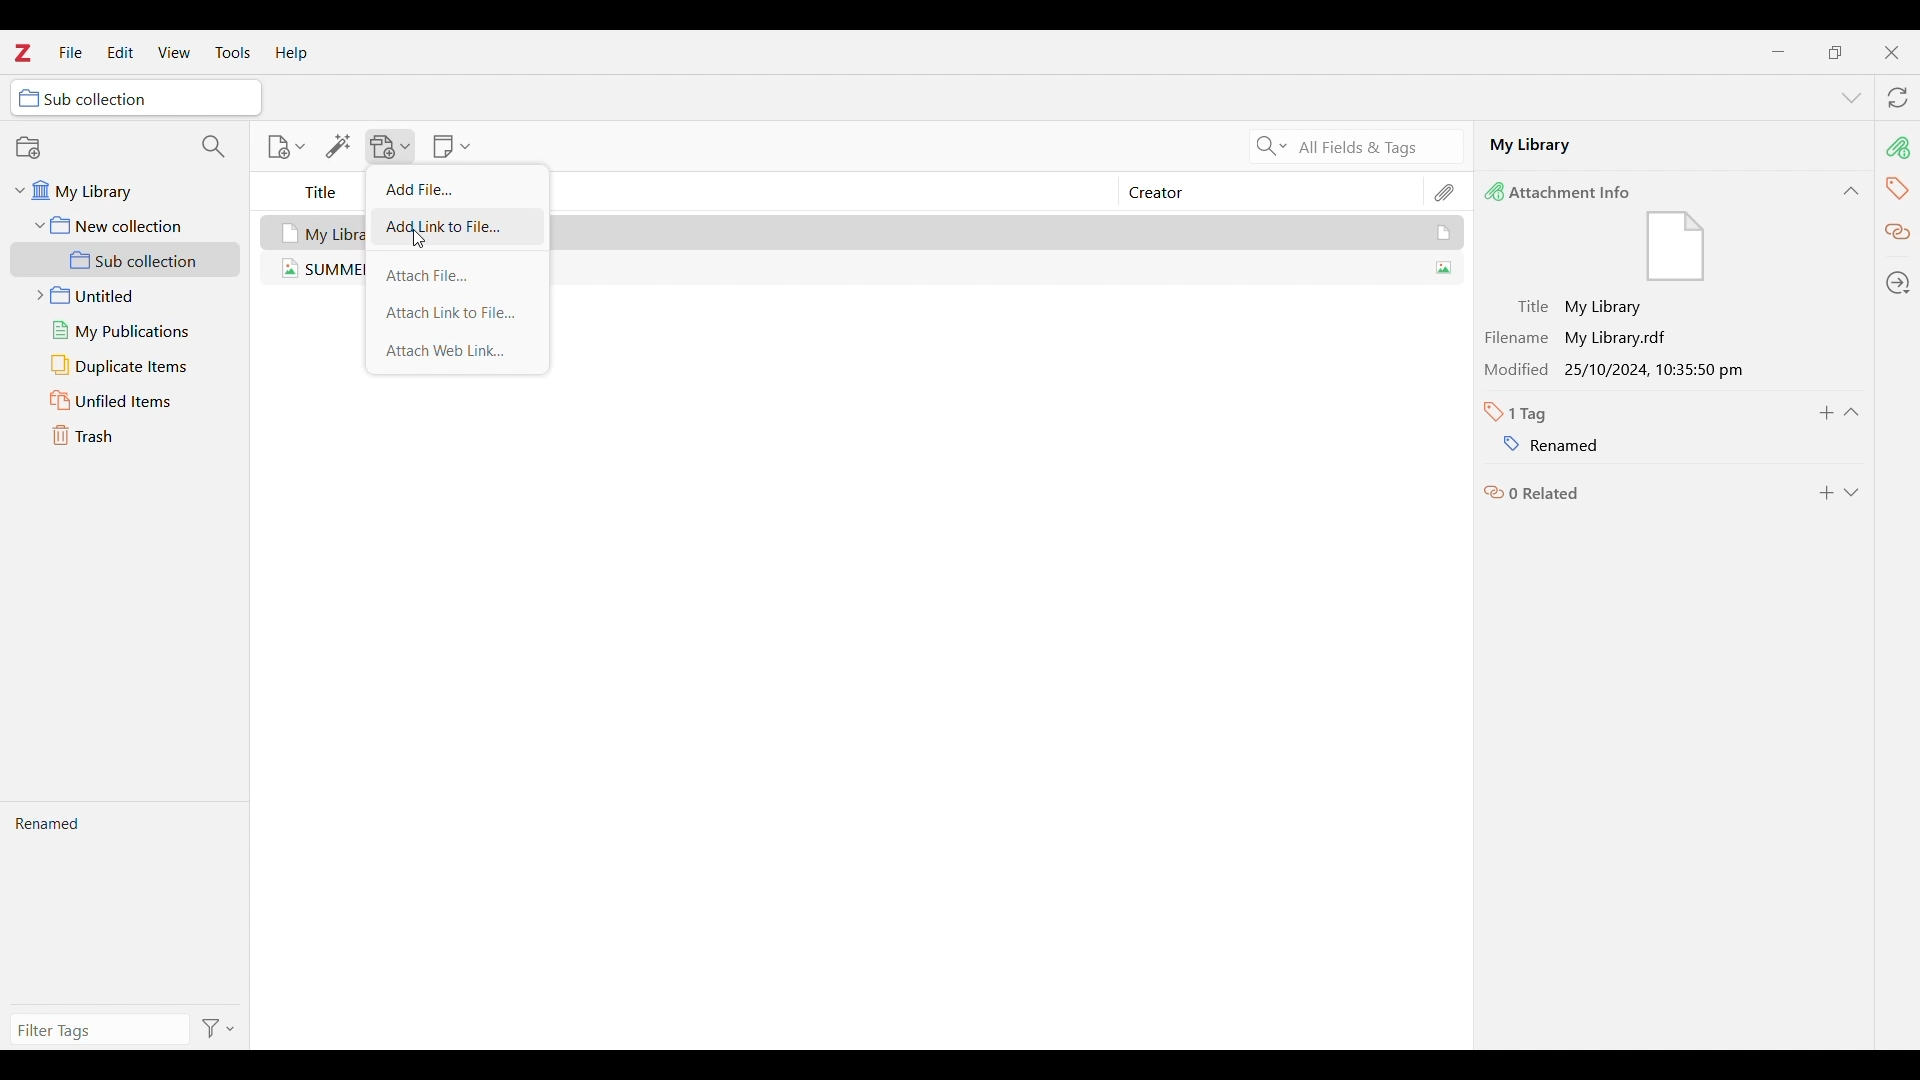  What do you see at coordinates (286, 147) in the screenshot?
I see `New item options` at bounding box center [286, 147].